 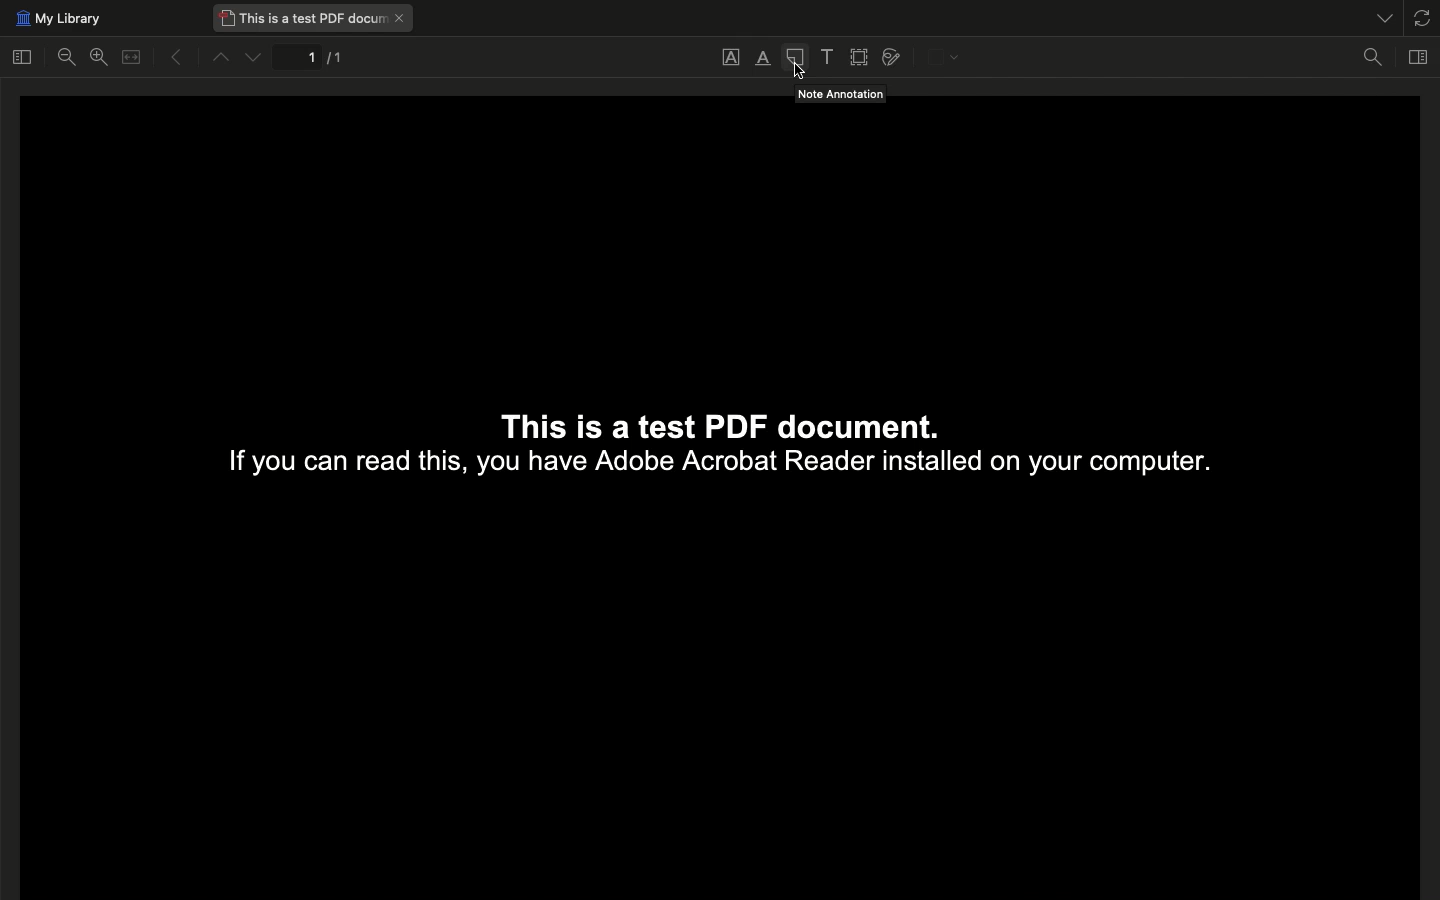 What do you see at coordinates (892, 56) in the screenshot?
I see `Draw` at bounding box center [892, 56].